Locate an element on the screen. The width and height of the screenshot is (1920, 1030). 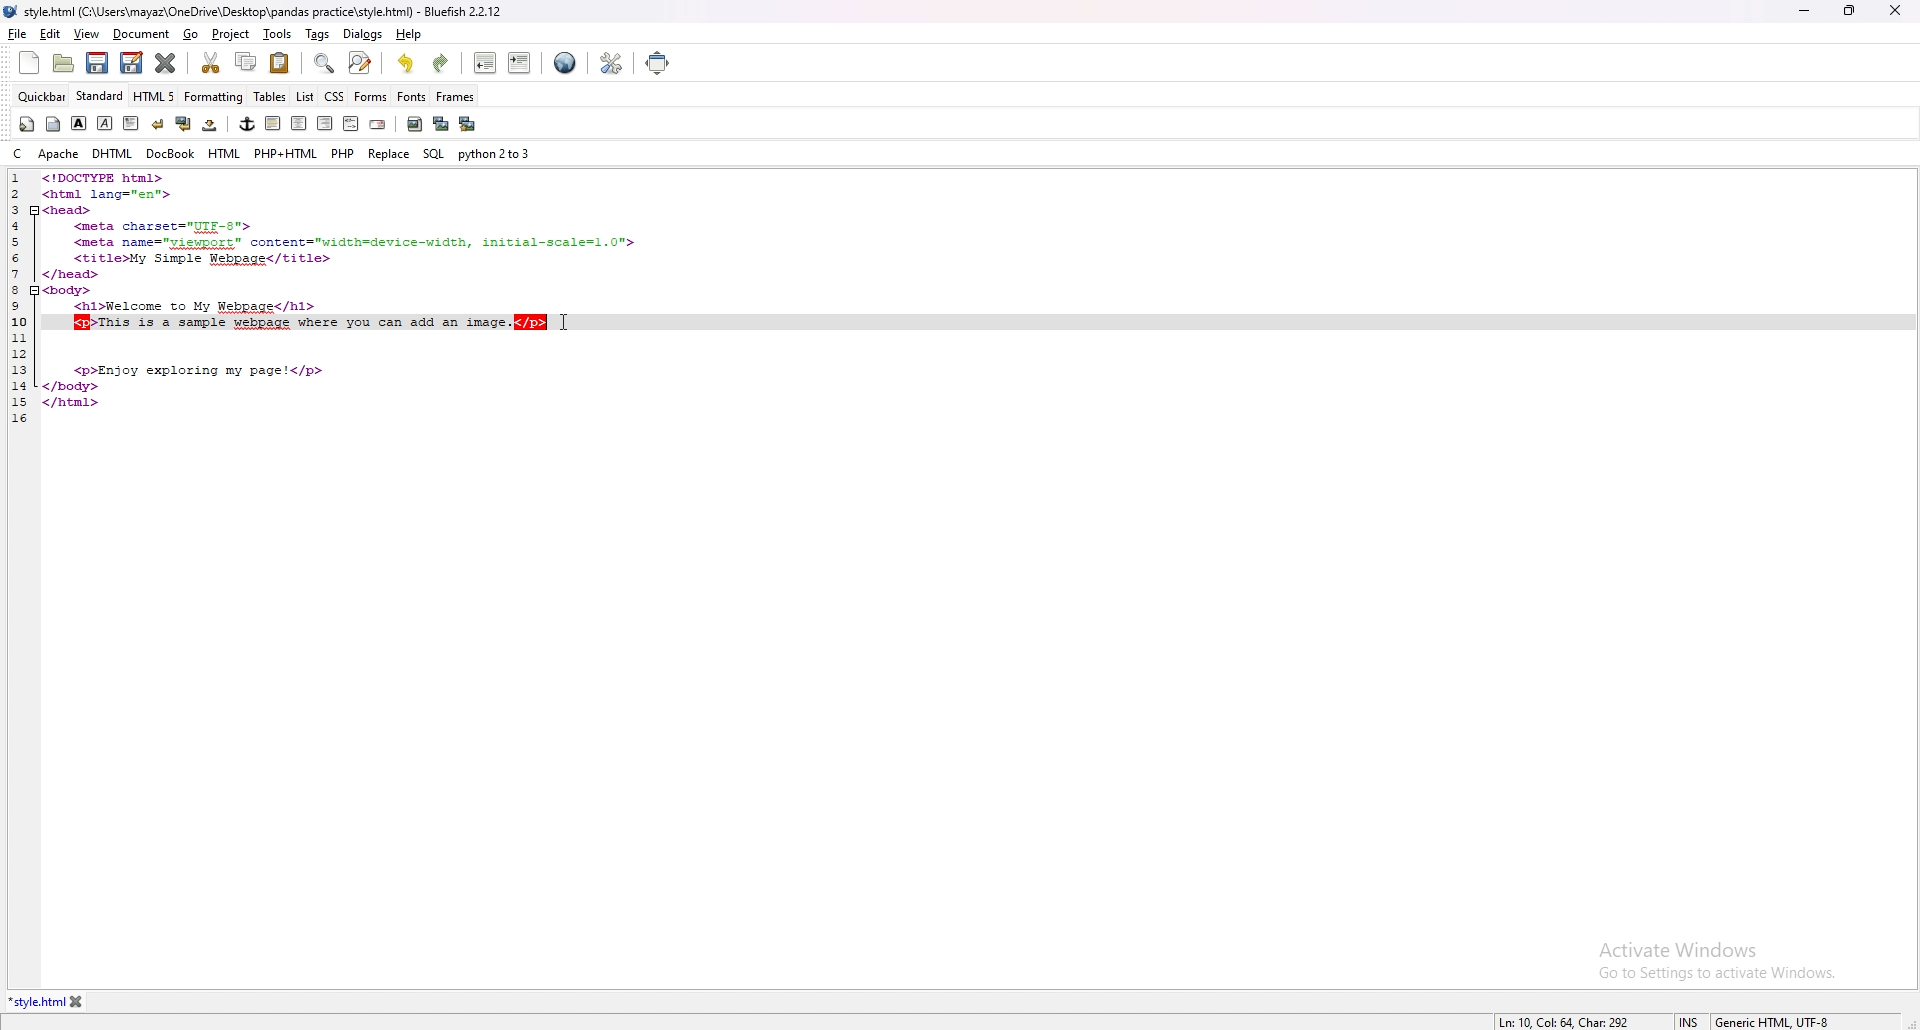
<meta charset="UIF-8"> is located at coordinates (165, 227).